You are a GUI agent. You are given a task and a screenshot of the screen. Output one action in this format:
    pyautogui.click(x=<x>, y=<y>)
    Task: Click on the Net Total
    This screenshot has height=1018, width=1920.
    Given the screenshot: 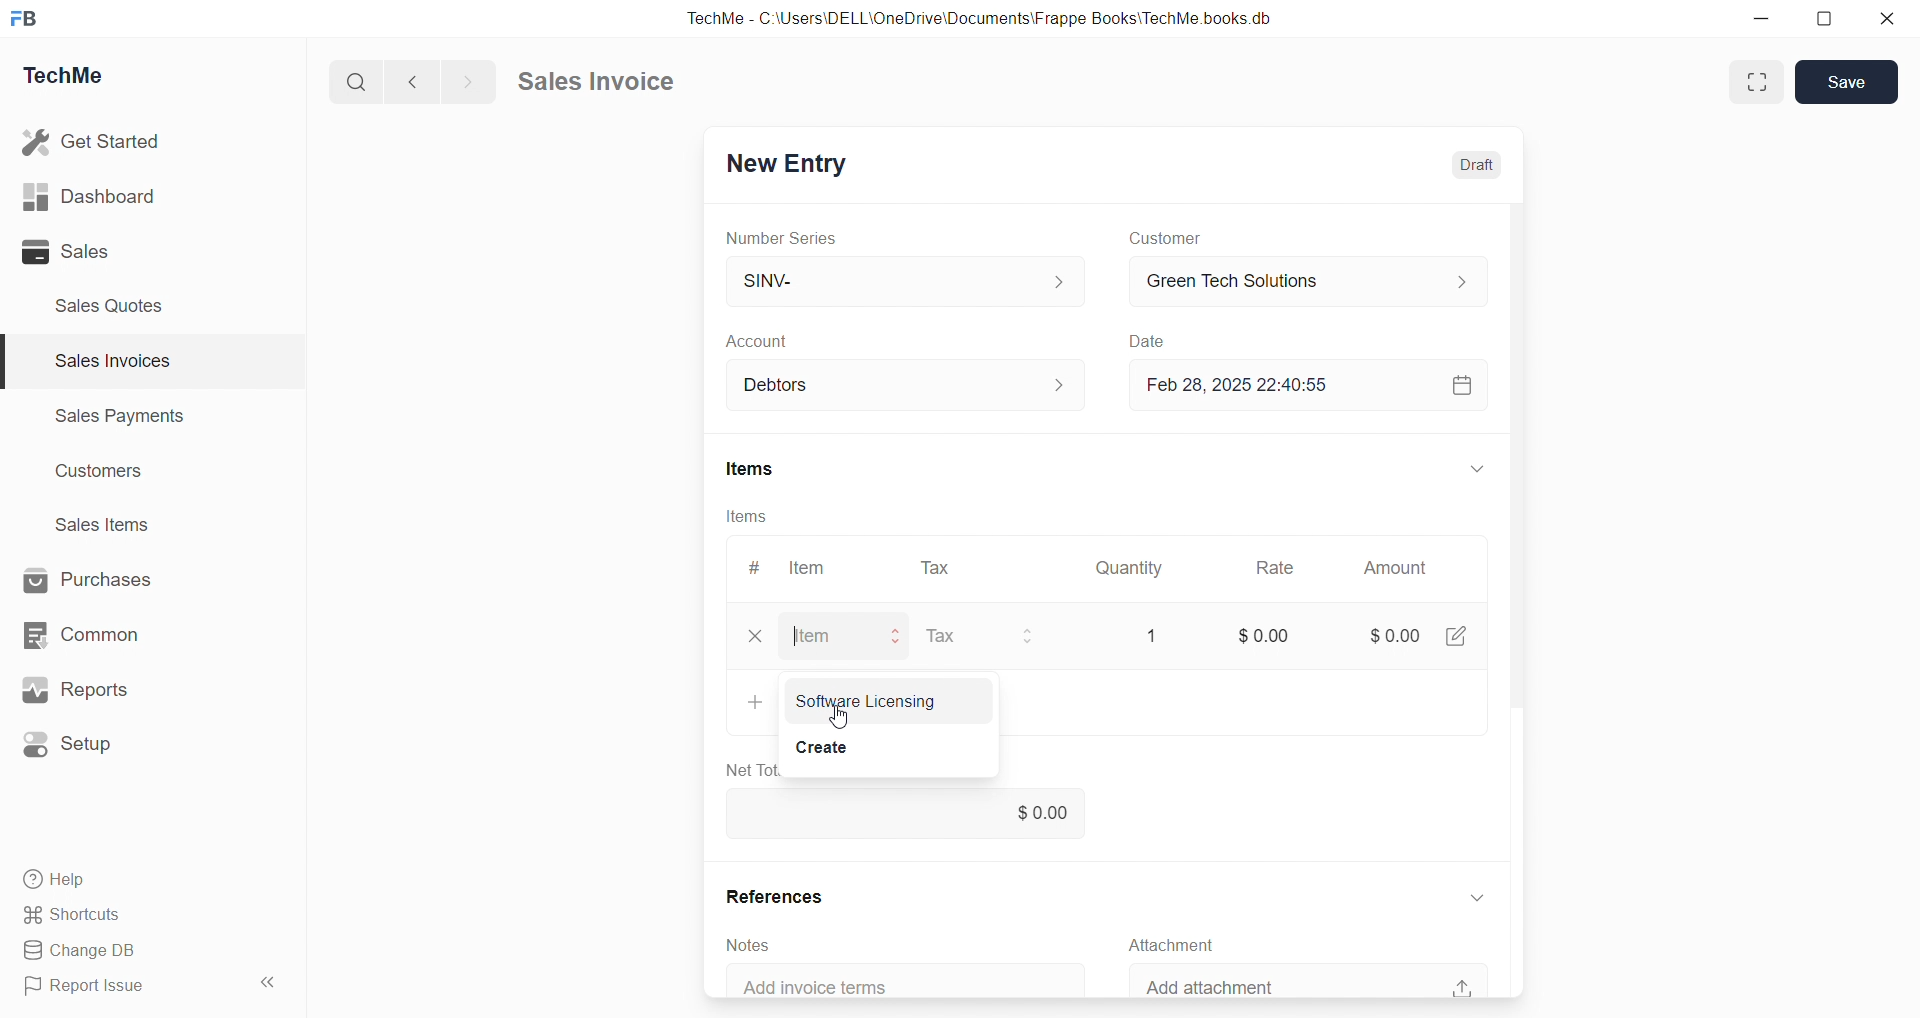 What is the action you would take?
    pyautogui.click(x=747, y=770)
    